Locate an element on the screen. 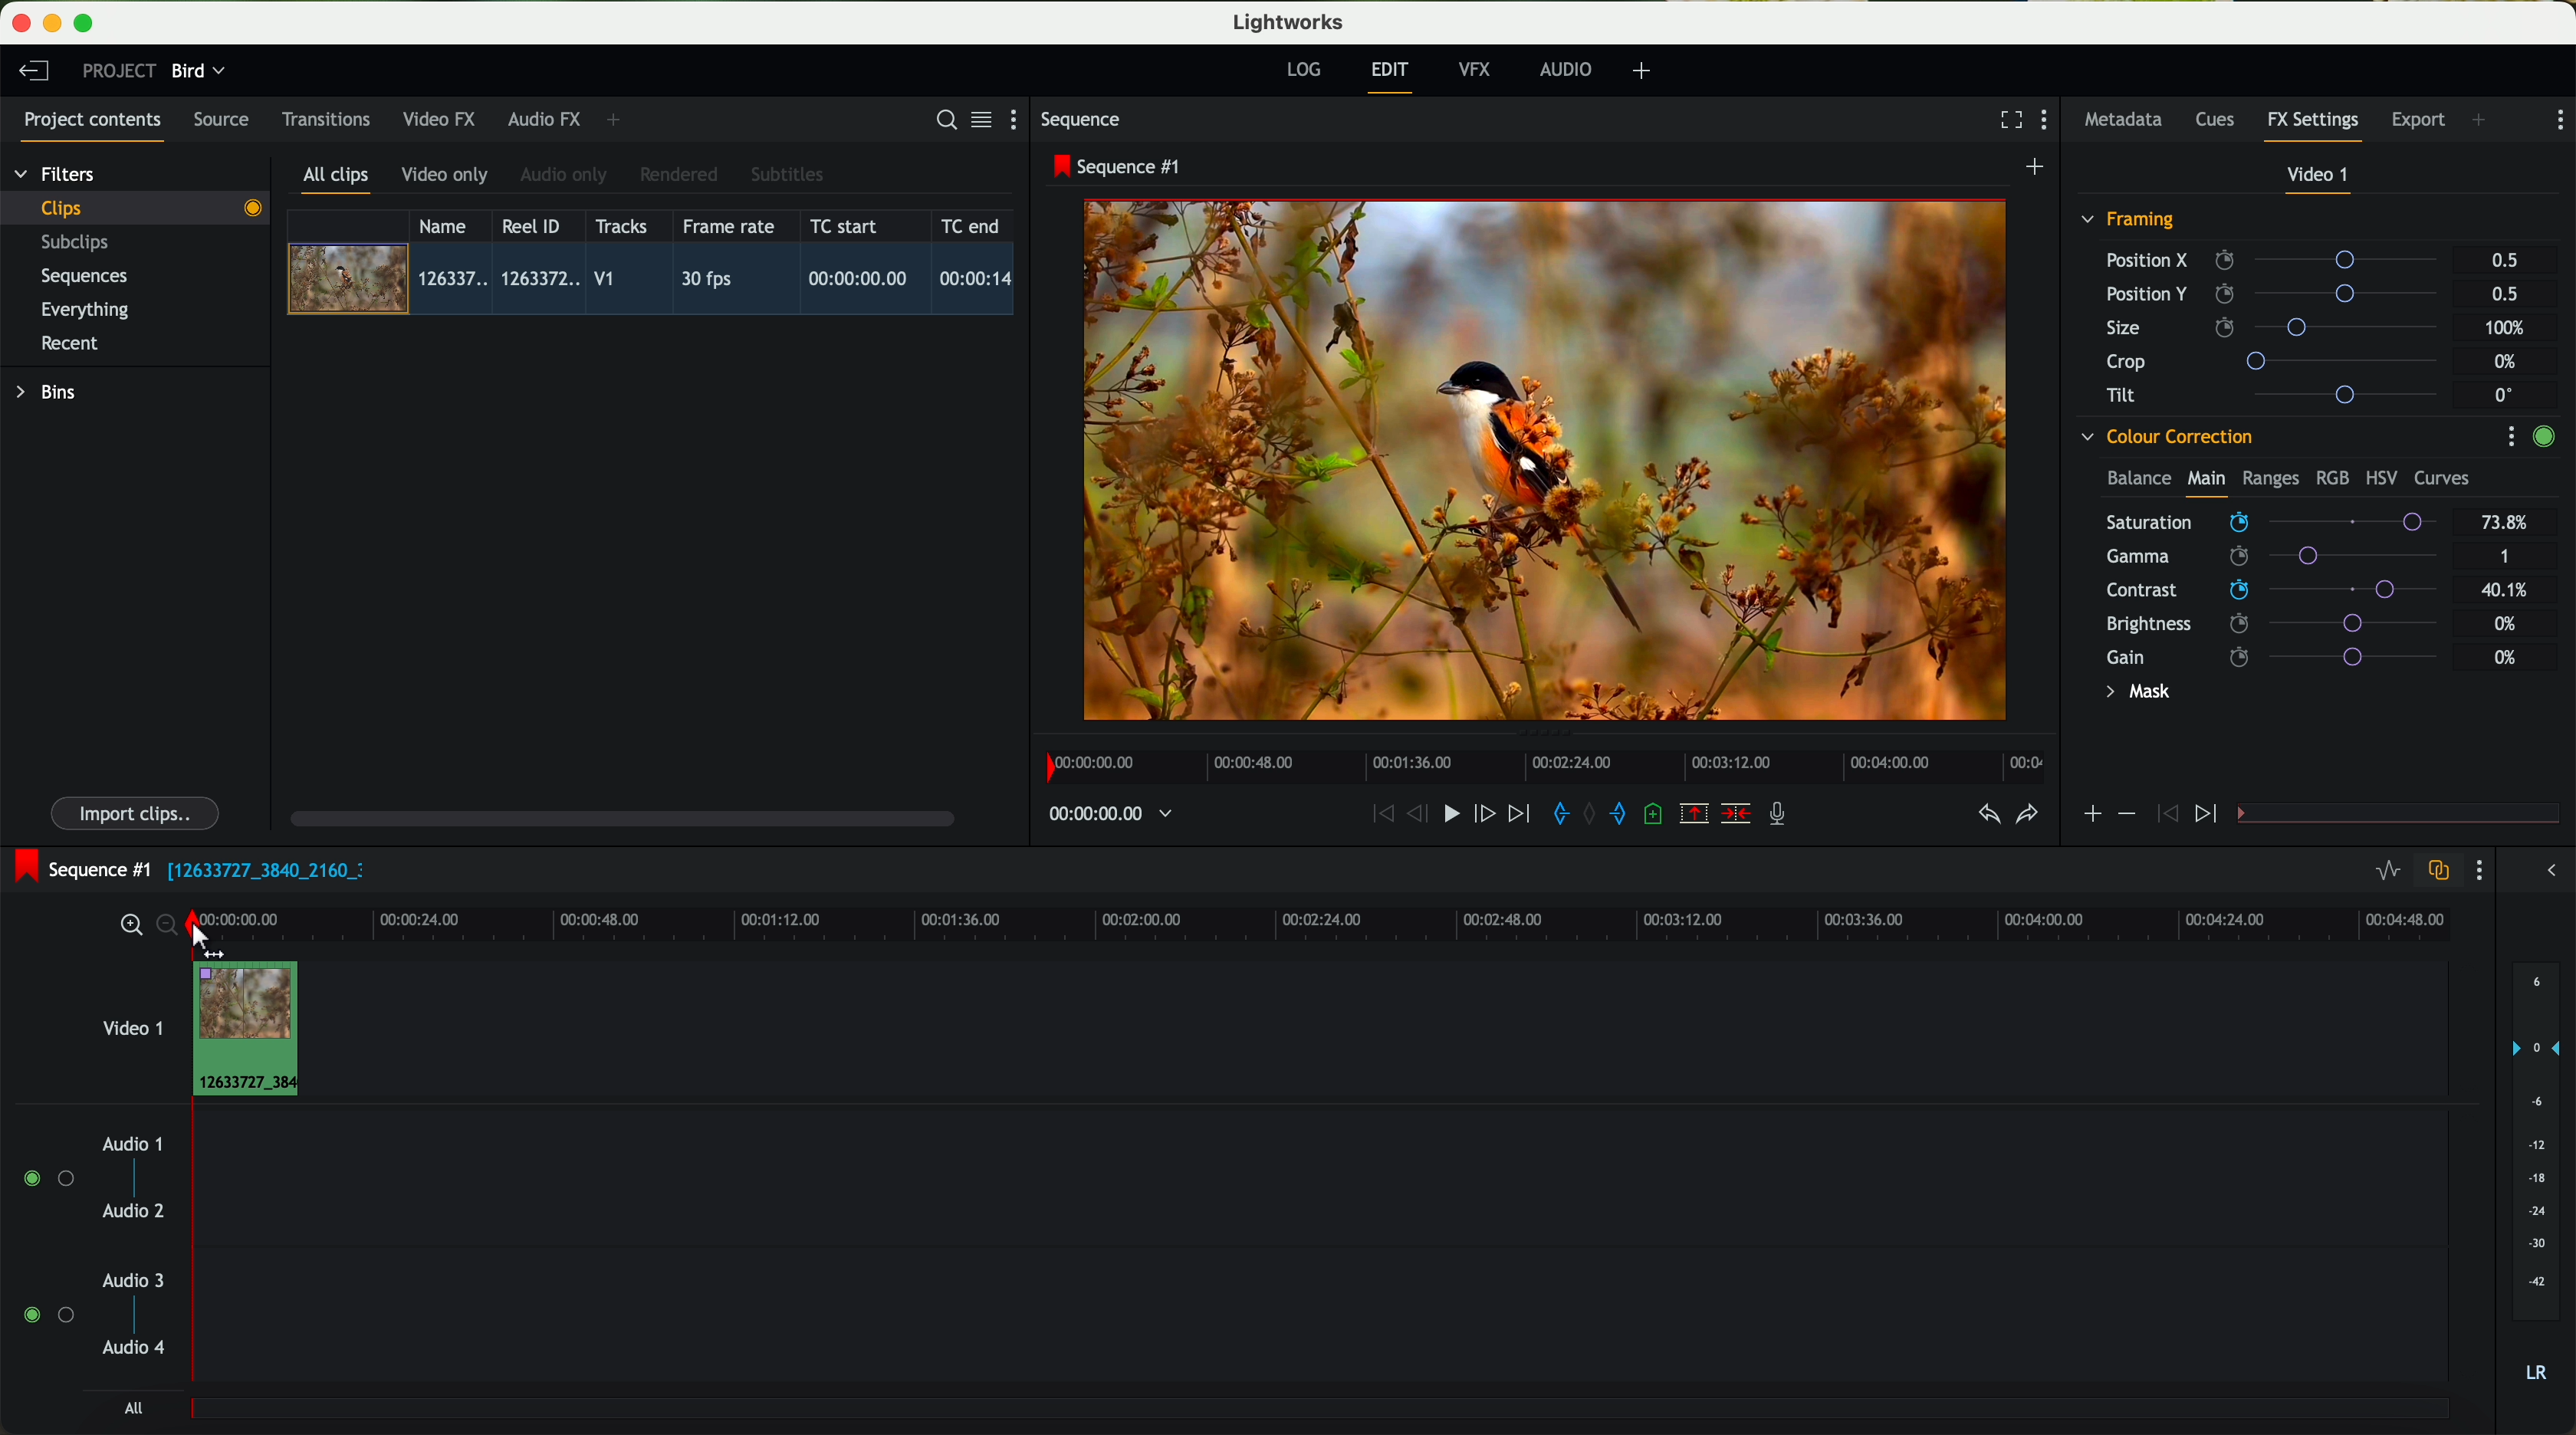 Image resolution: width=2576 pixels, height=1435 pixels. leave is located at coordinates (33, 72).